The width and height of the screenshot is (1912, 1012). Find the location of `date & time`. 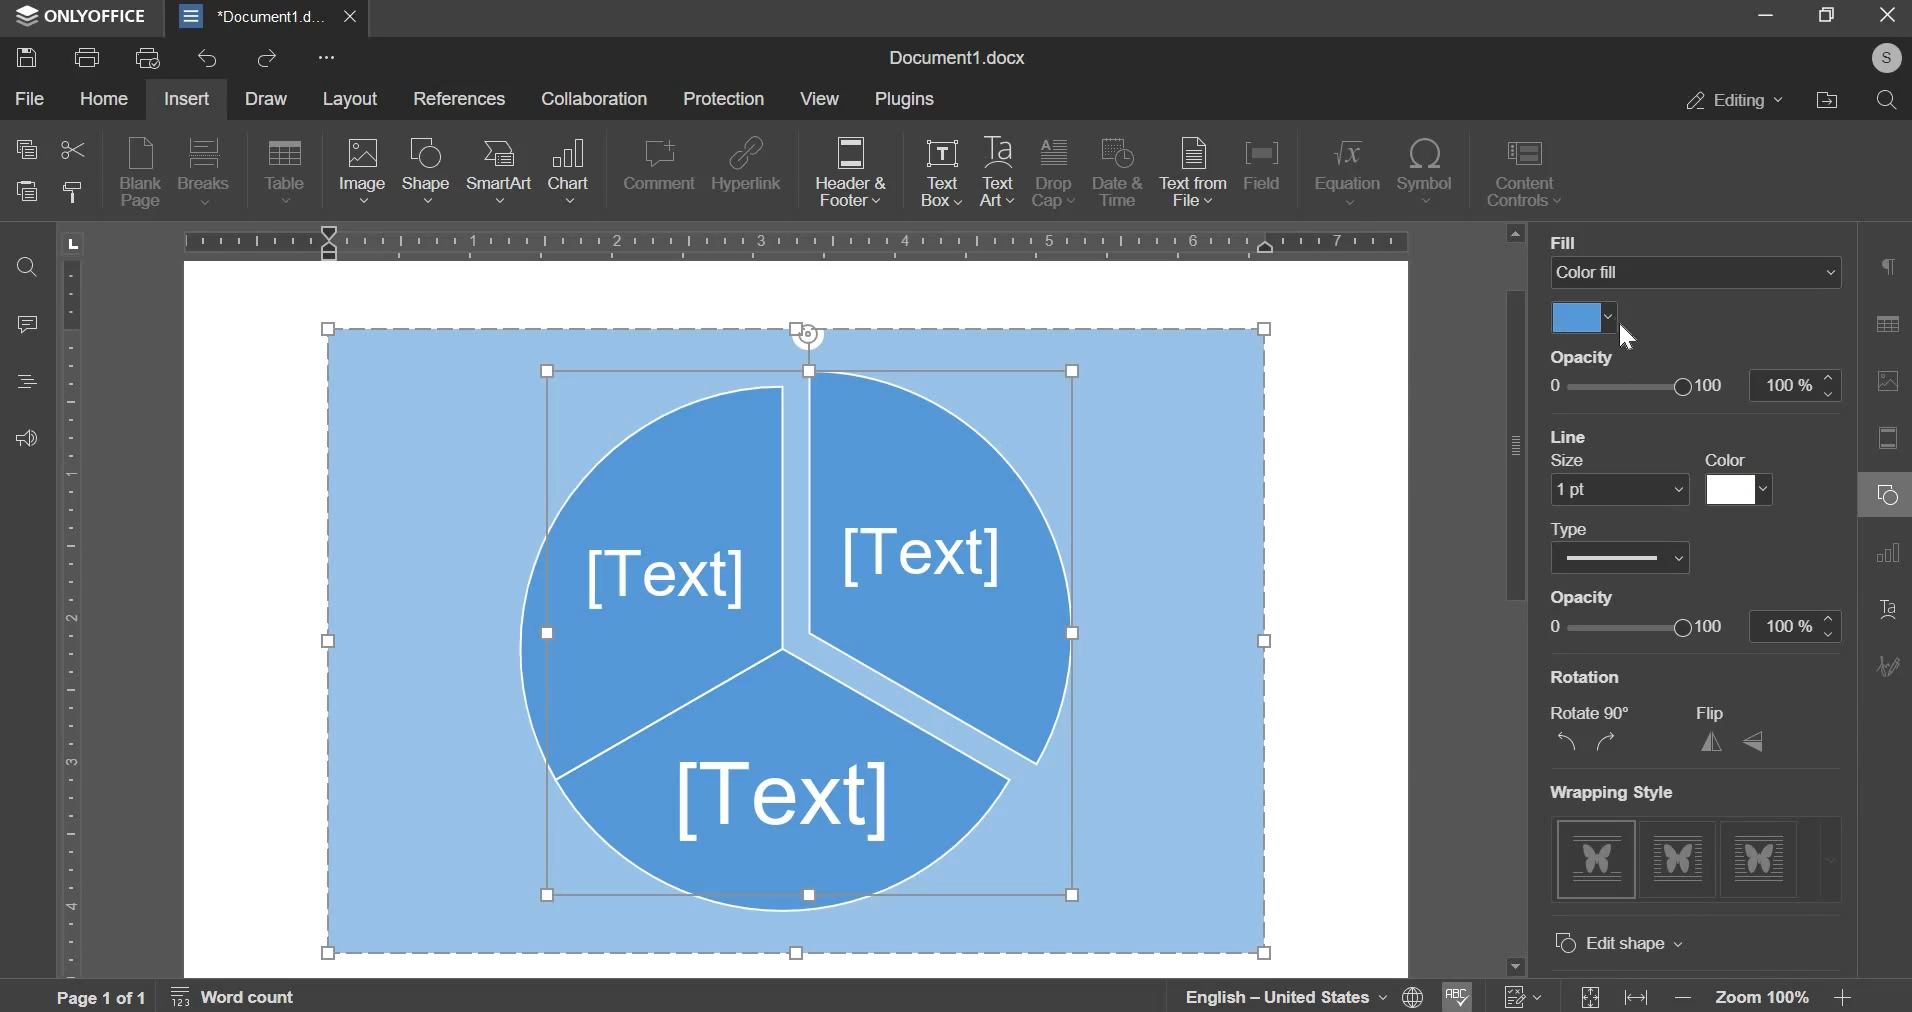

date & time is located at coordinates (1117, 171).